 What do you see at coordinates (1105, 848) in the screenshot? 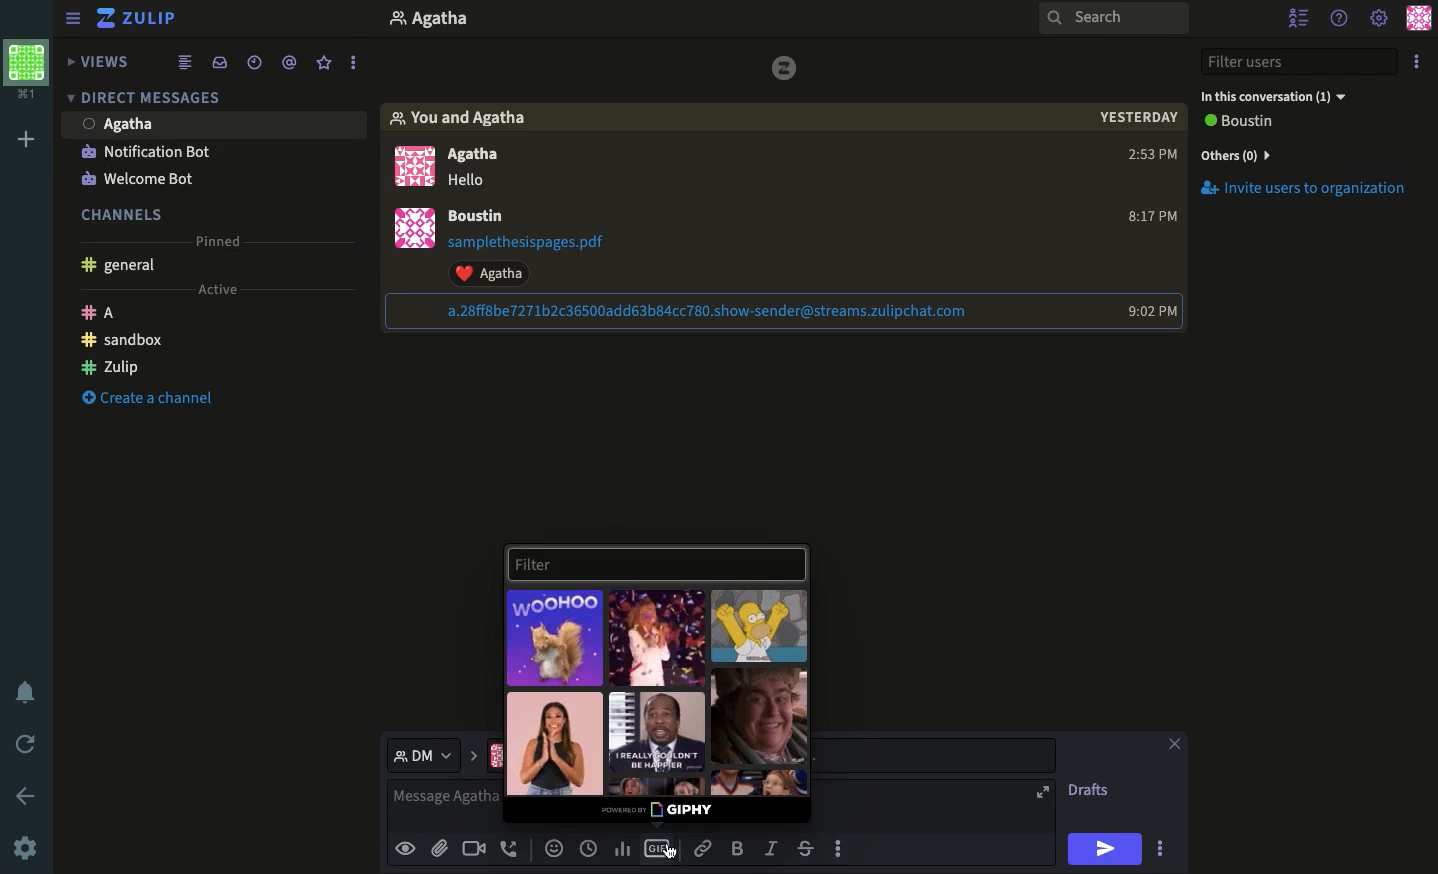
I see `Send` at bounding box center [1105, 848].